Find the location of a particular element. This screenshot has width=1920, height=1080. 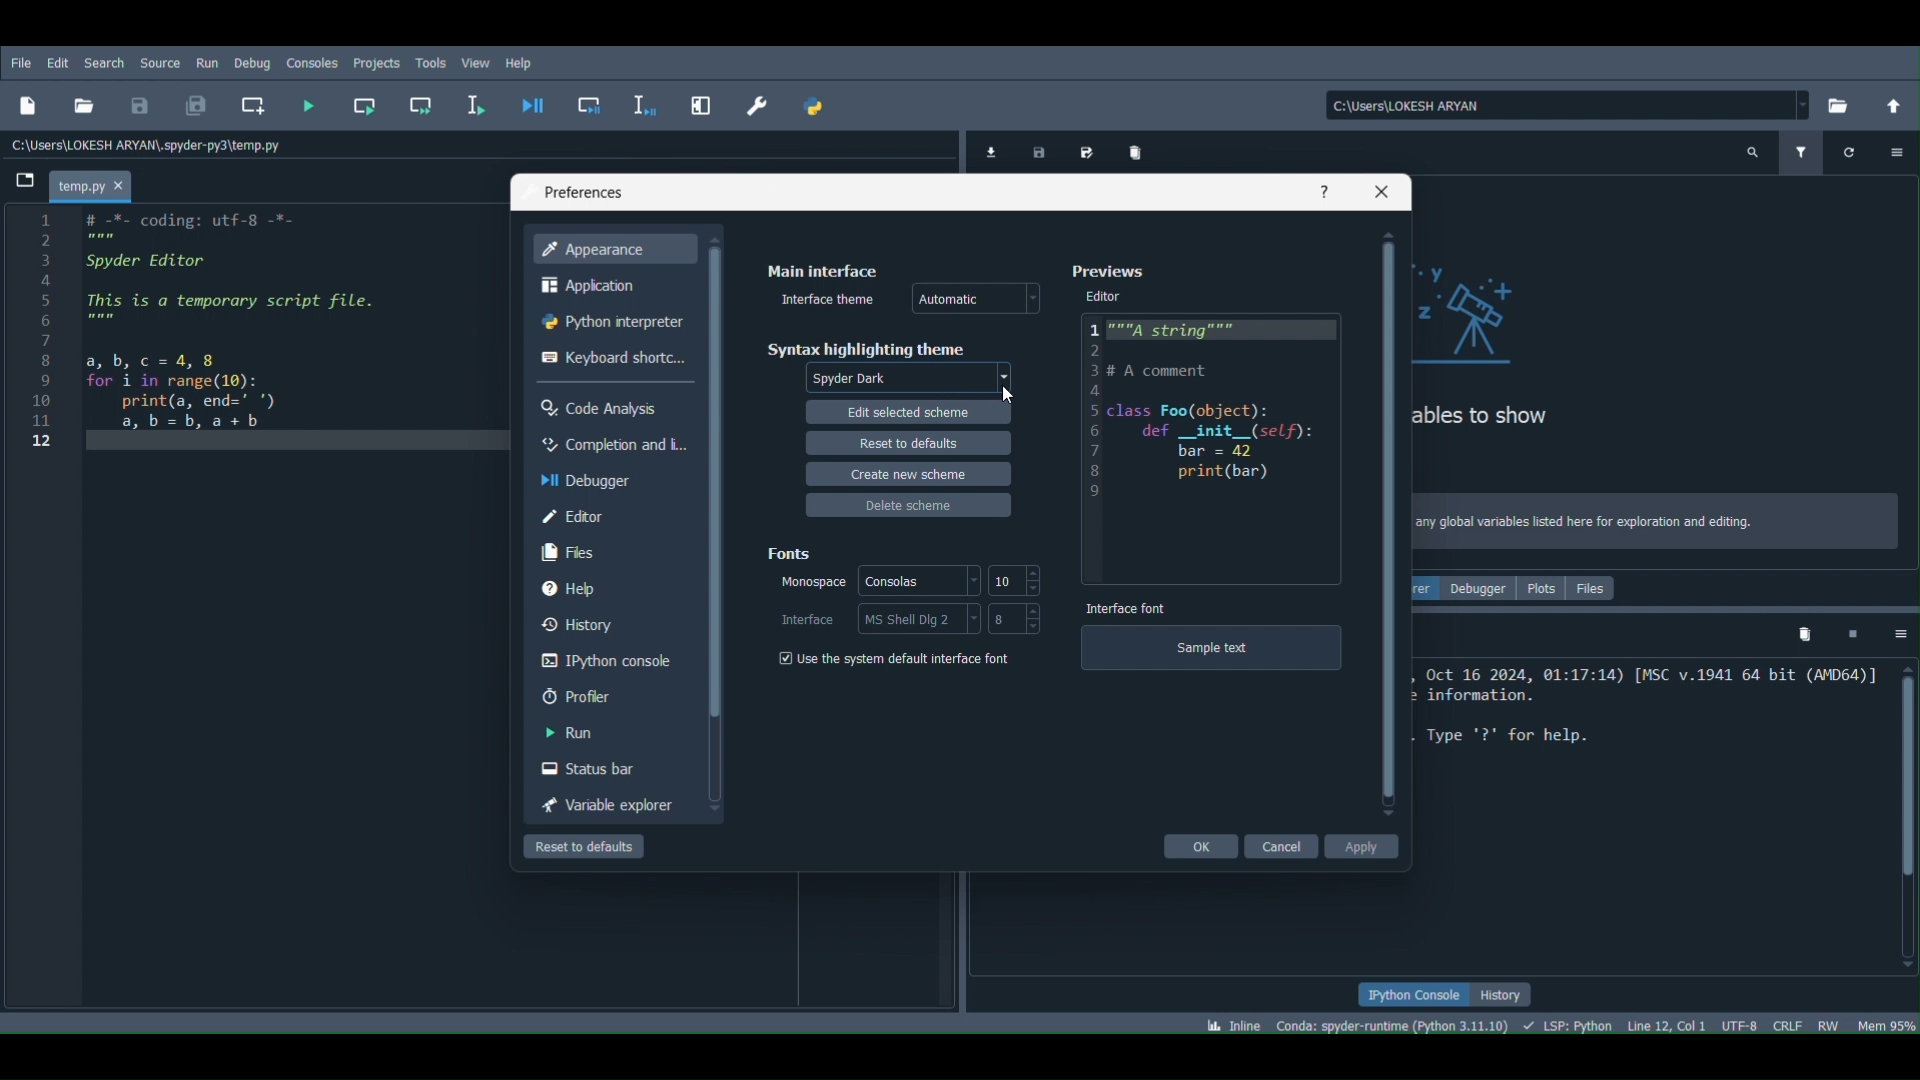

Save file (Ctrl + S) is located at coordinates (140, 104).